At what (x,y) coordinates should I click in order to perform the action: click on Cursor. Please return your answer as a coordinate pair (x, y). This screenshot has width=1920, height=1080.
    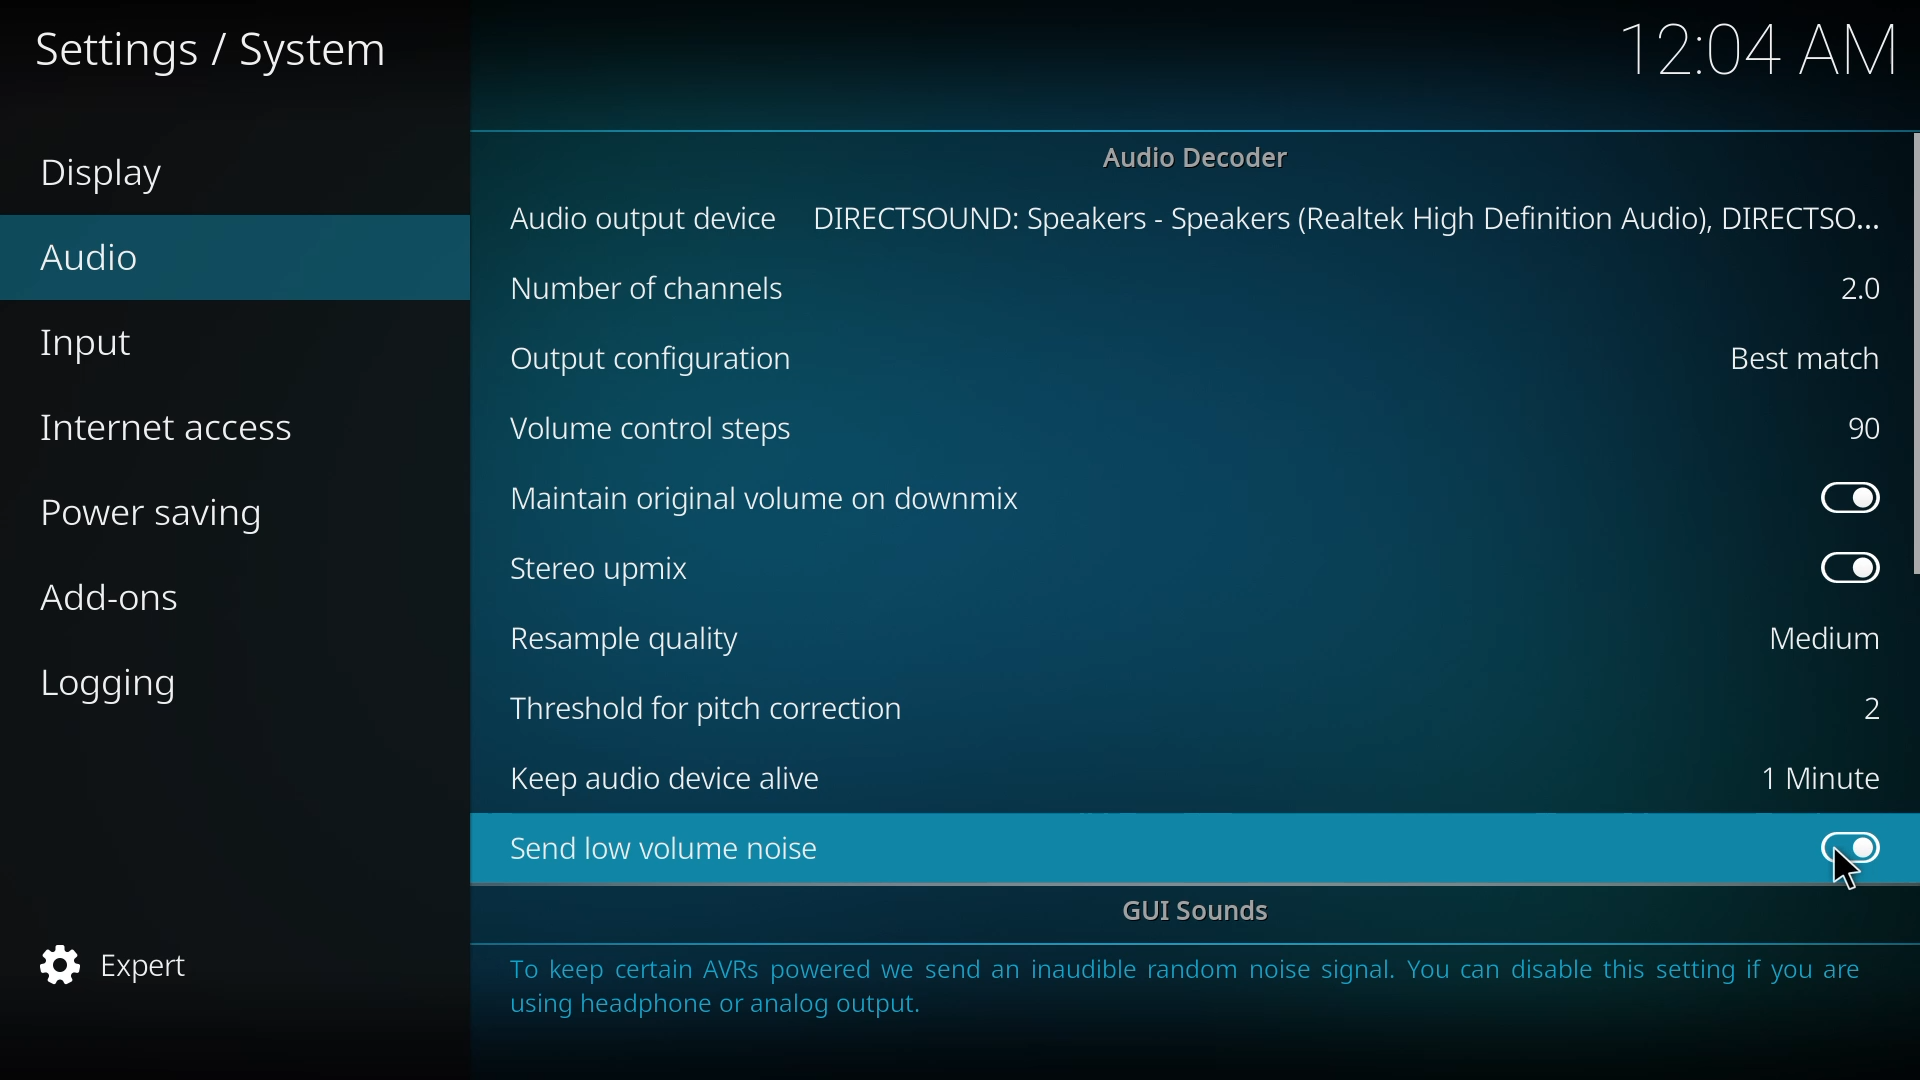
    Looking at the image, I should click on (1844, 871).